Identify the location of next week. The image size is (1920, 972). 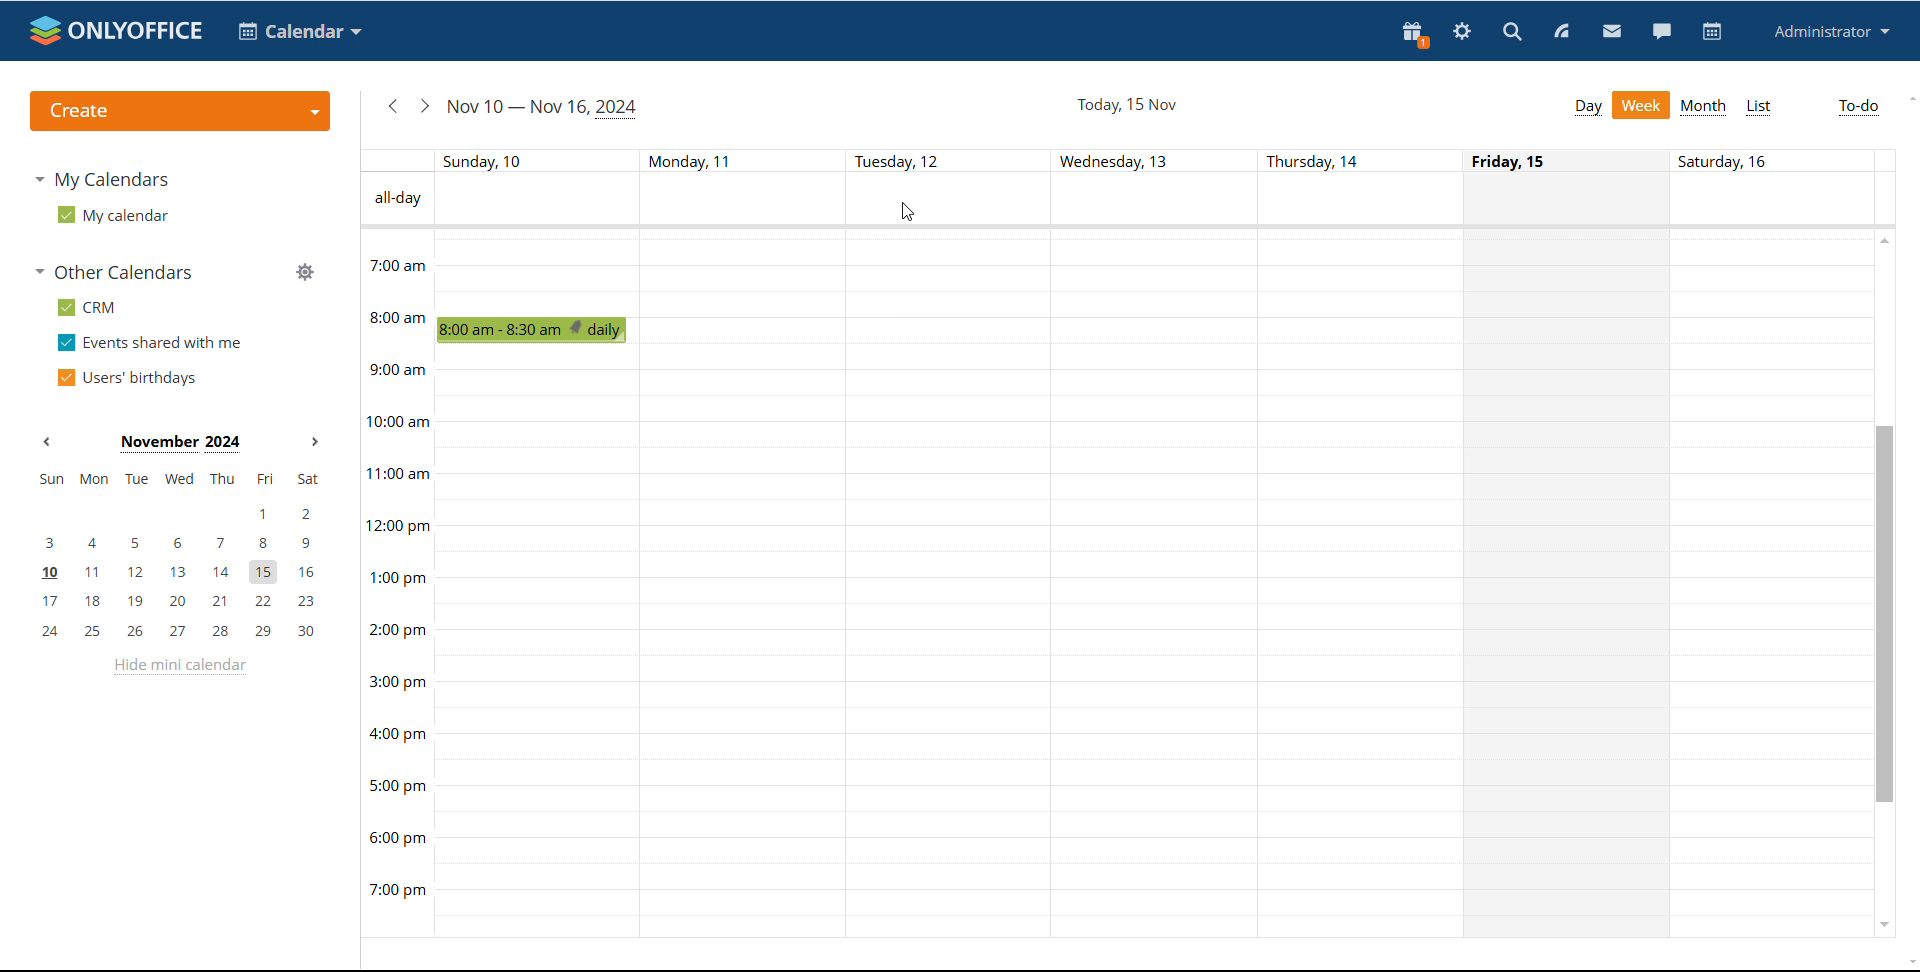
(423, 107).